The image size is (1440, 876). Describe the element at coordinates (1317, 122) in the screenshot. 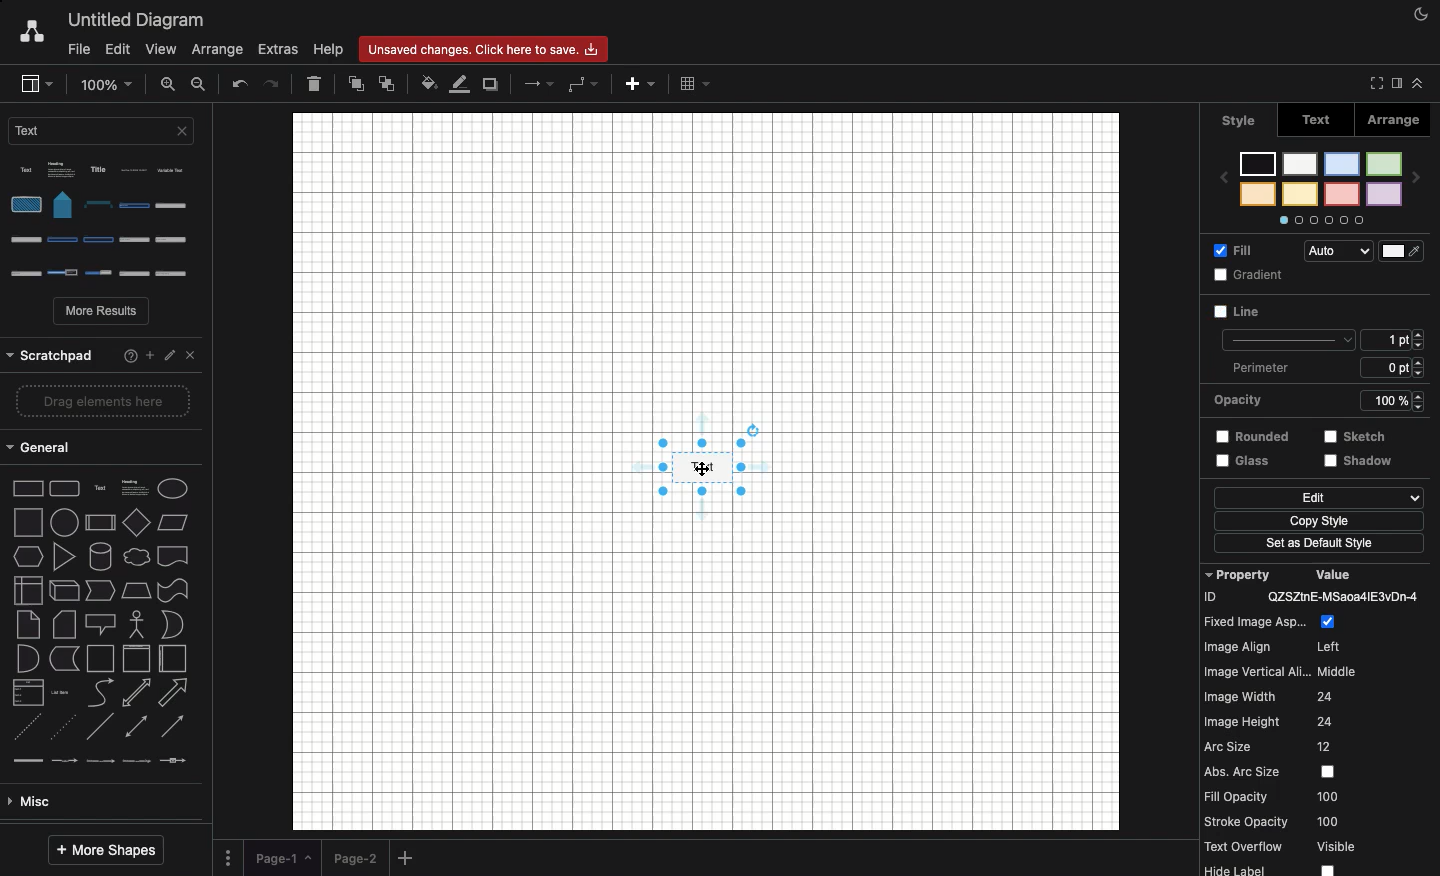

I see `Text` at that location.